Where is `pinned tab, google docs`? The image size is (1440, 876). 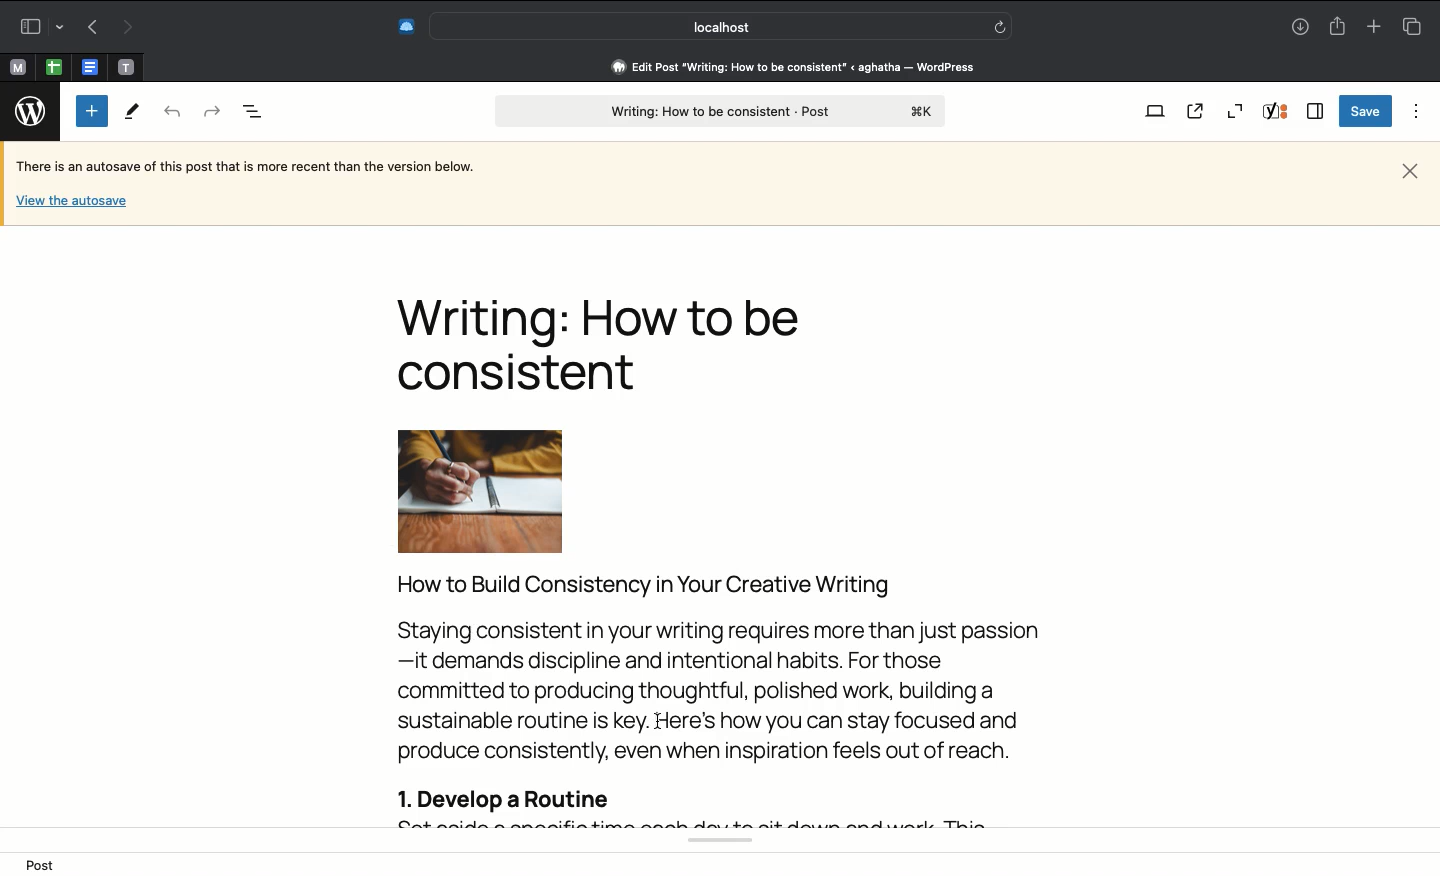 pinned tab, google docs is located at coordinates (88, 63).